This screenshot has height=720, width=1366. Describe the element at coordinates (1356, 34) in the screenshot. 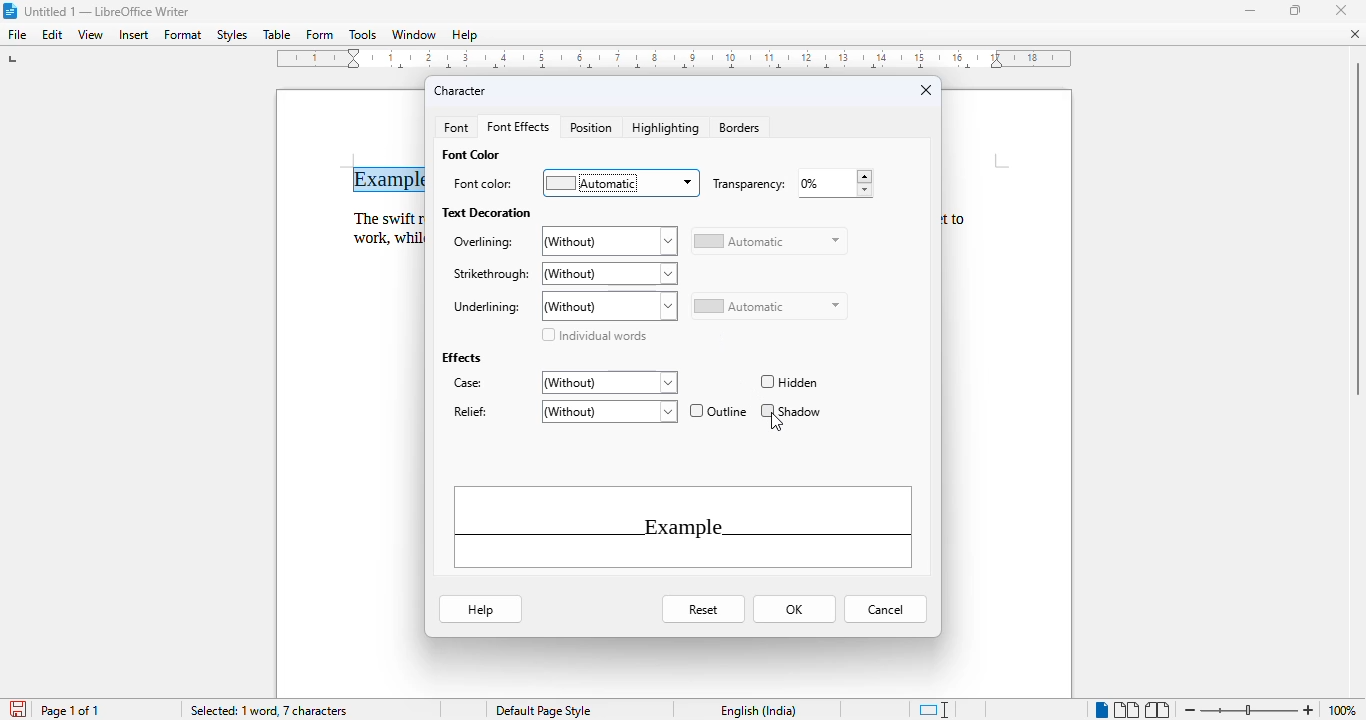

I see `close document` at that location.